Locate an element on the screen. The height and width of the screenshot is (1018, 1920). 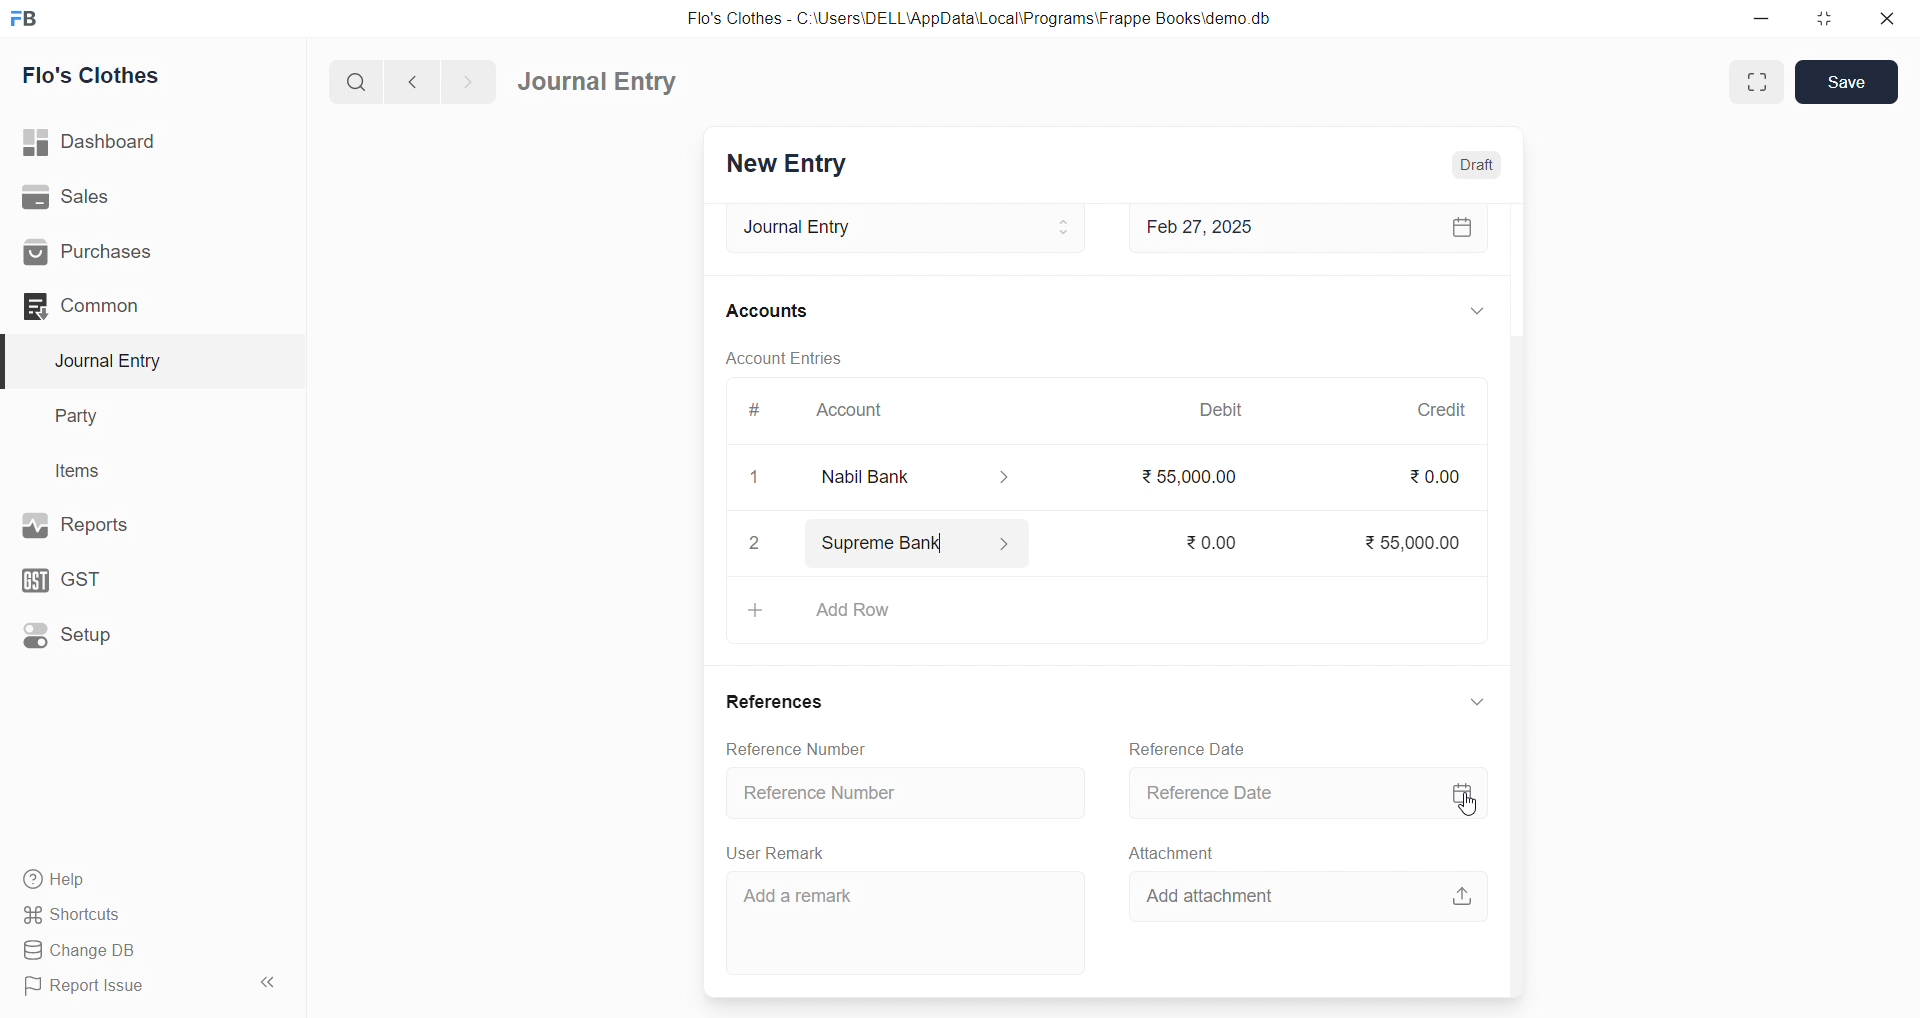
Accounts is located at coordinates (770, 313).